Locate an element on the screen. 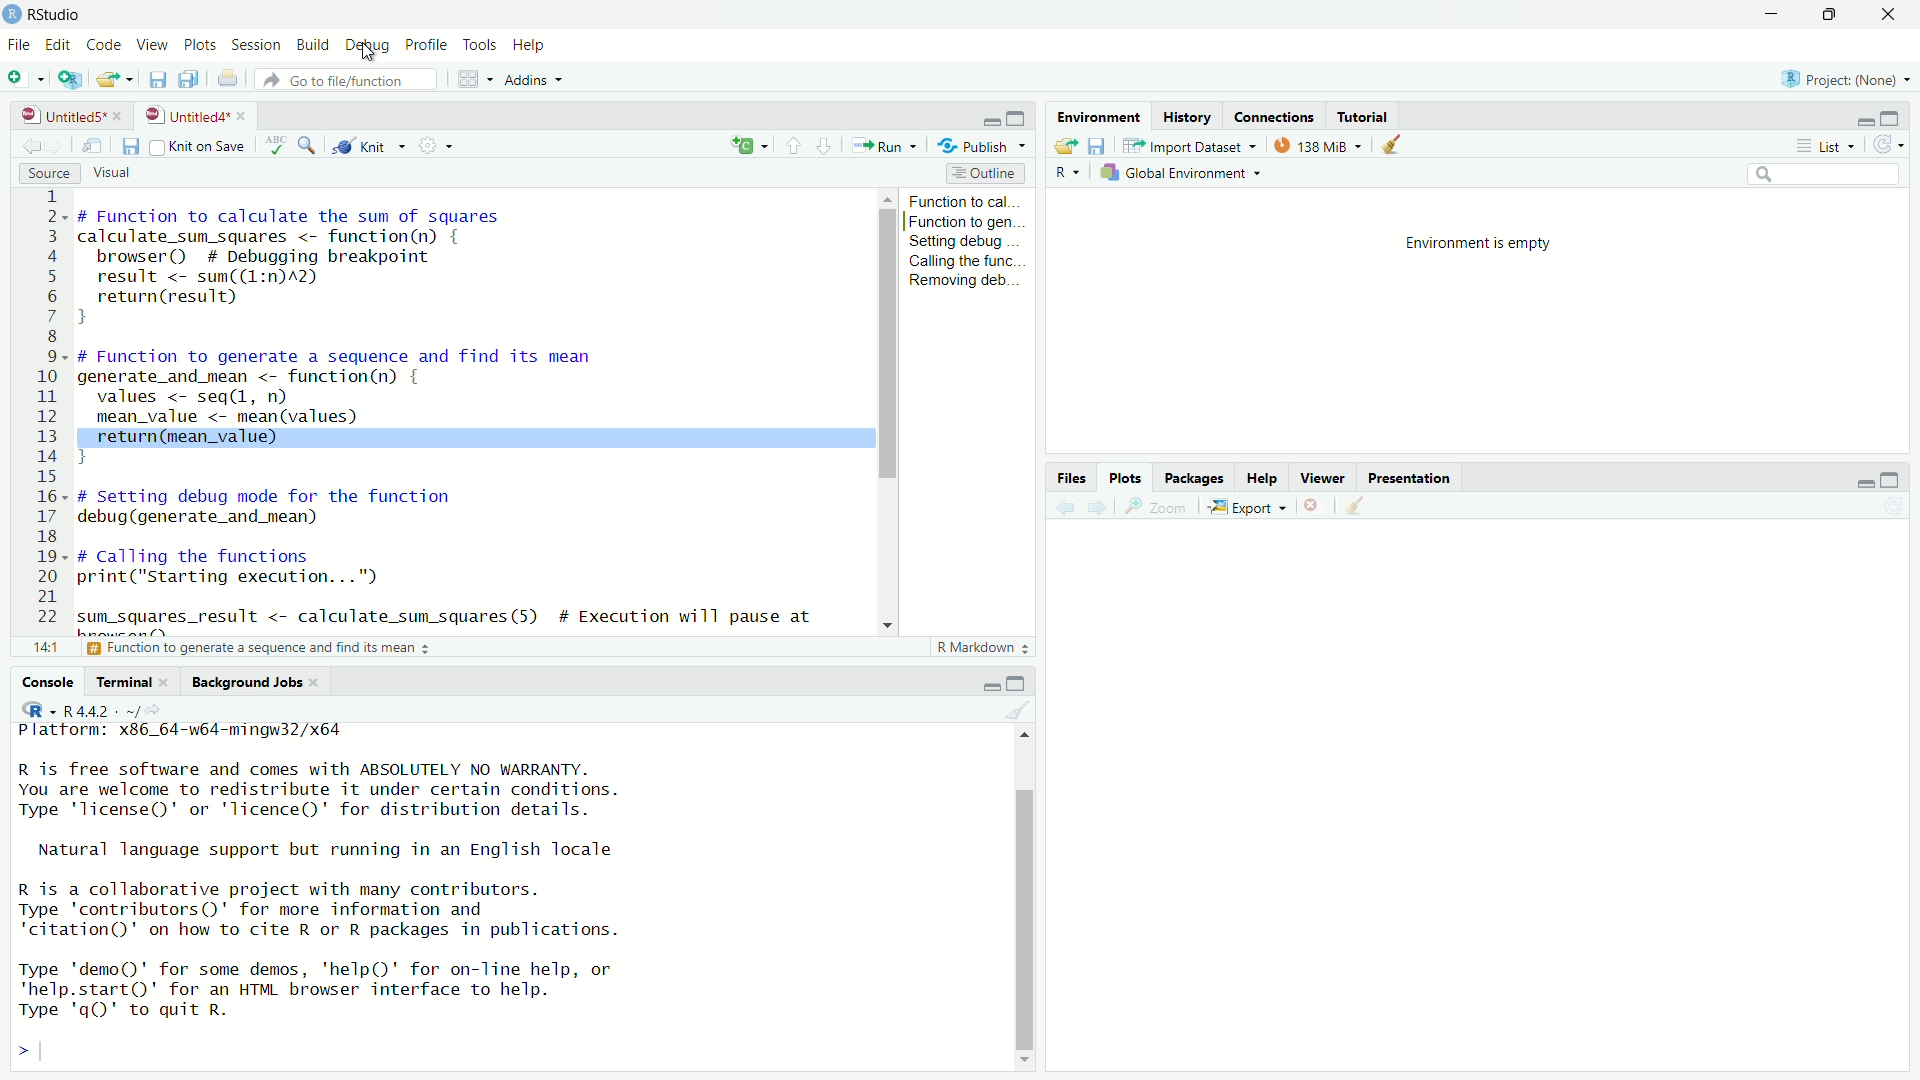 This screenshot has width=1920, height=1080. maximize is located at coordinates (1020, 118).